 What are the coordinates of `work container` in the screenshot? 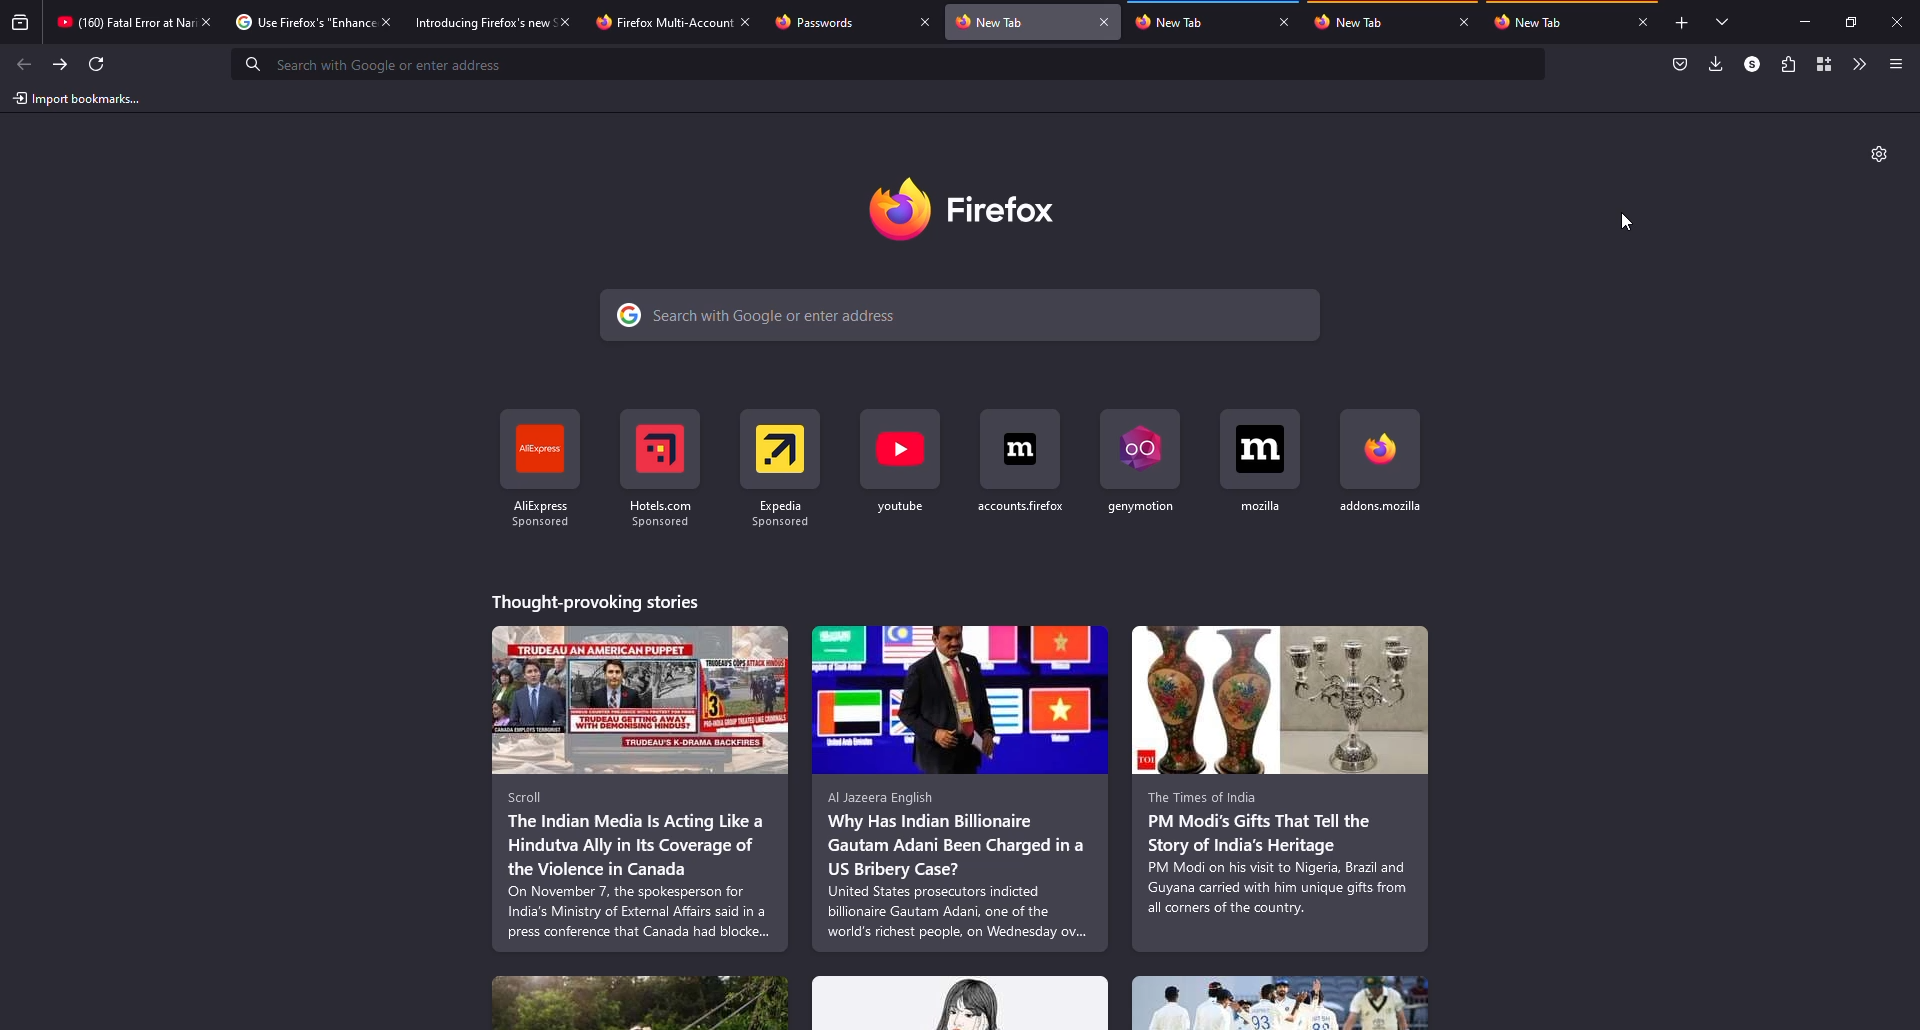 It's located at (1481, 4).